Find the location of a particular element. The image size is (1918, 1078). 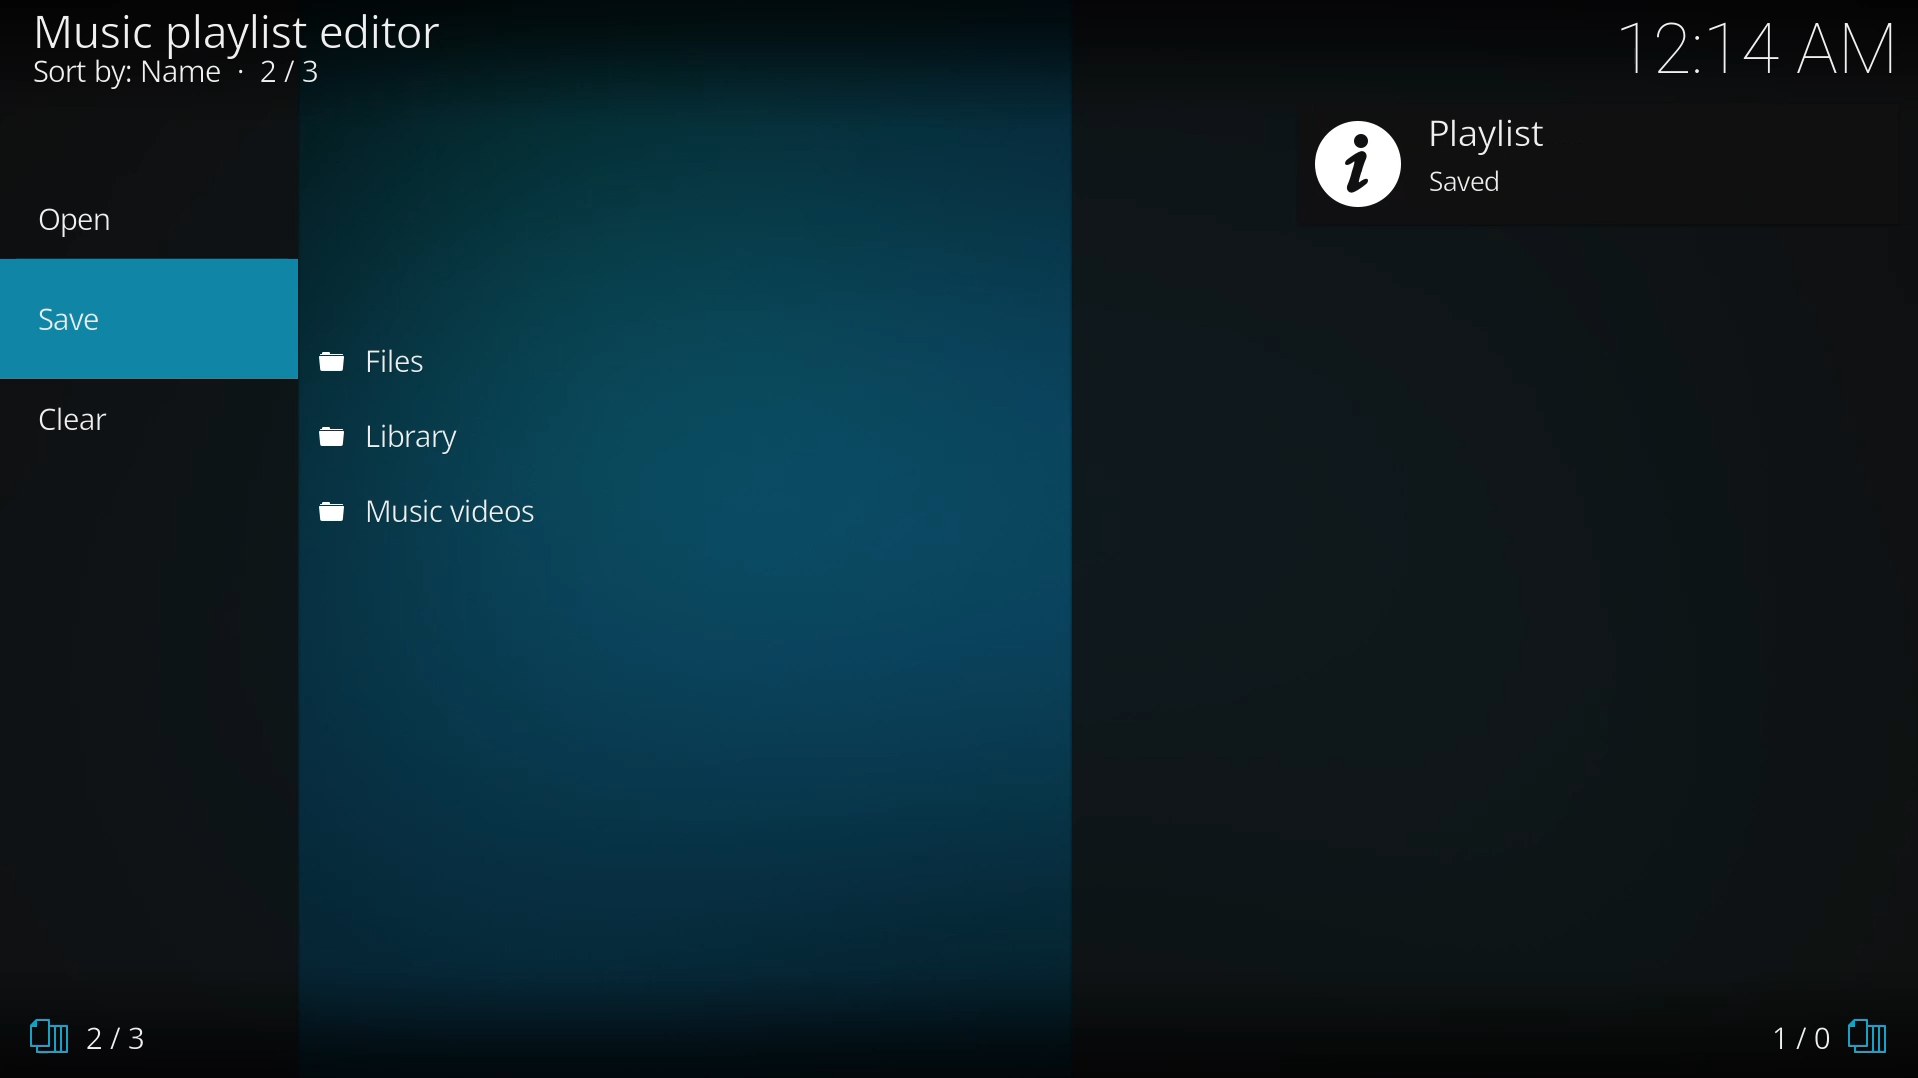

open is located at coordinates (79, 220).